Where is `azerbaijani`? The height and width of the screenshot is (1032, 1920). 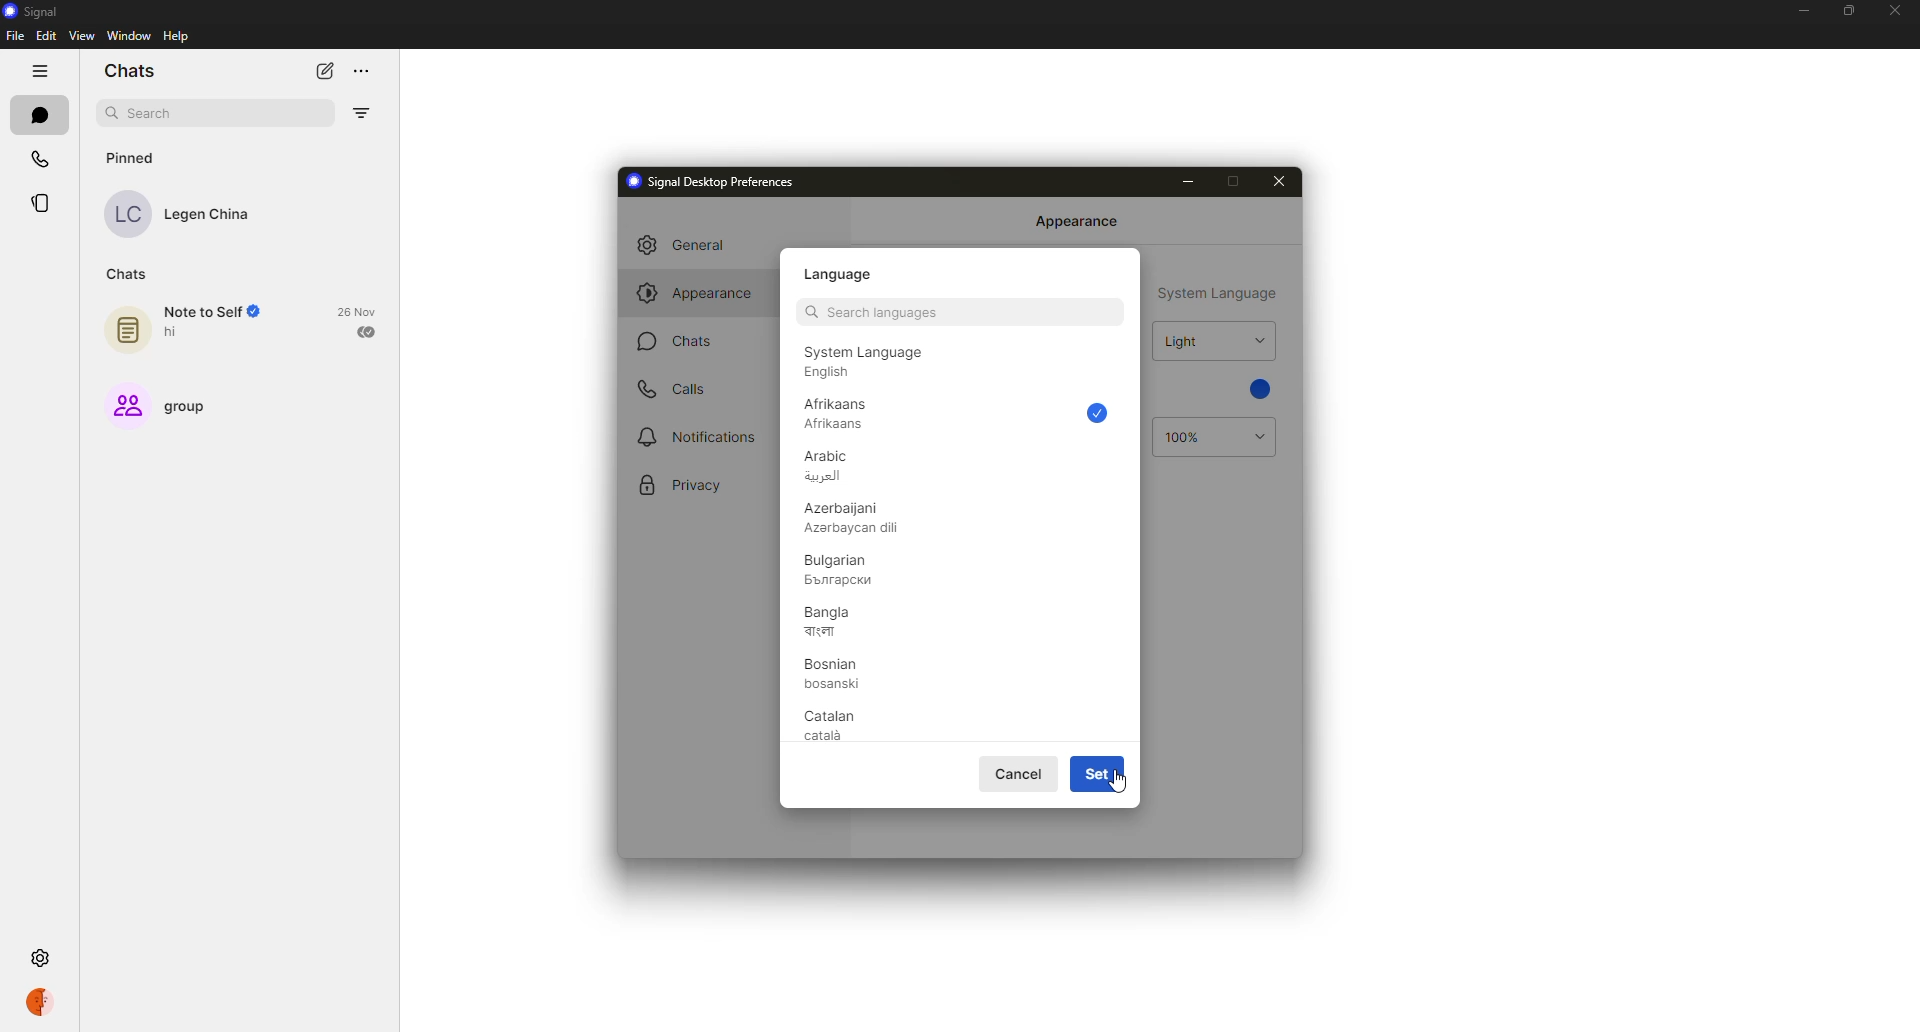
azerbaijani is located at coordinates (850, 518).